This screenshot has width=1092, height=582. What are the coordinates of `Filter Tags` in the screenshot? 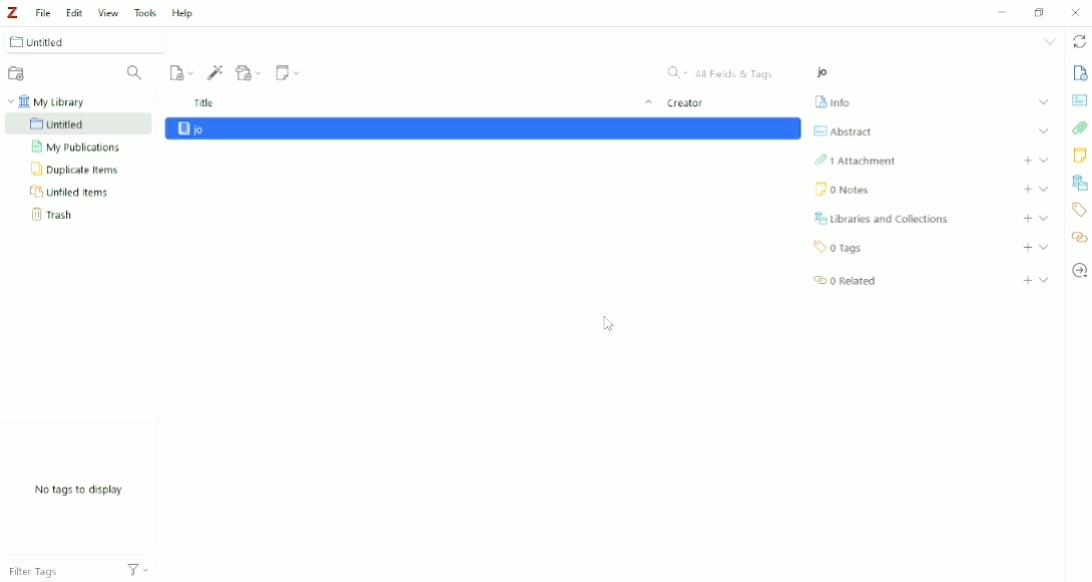 It's located at (53, 572).